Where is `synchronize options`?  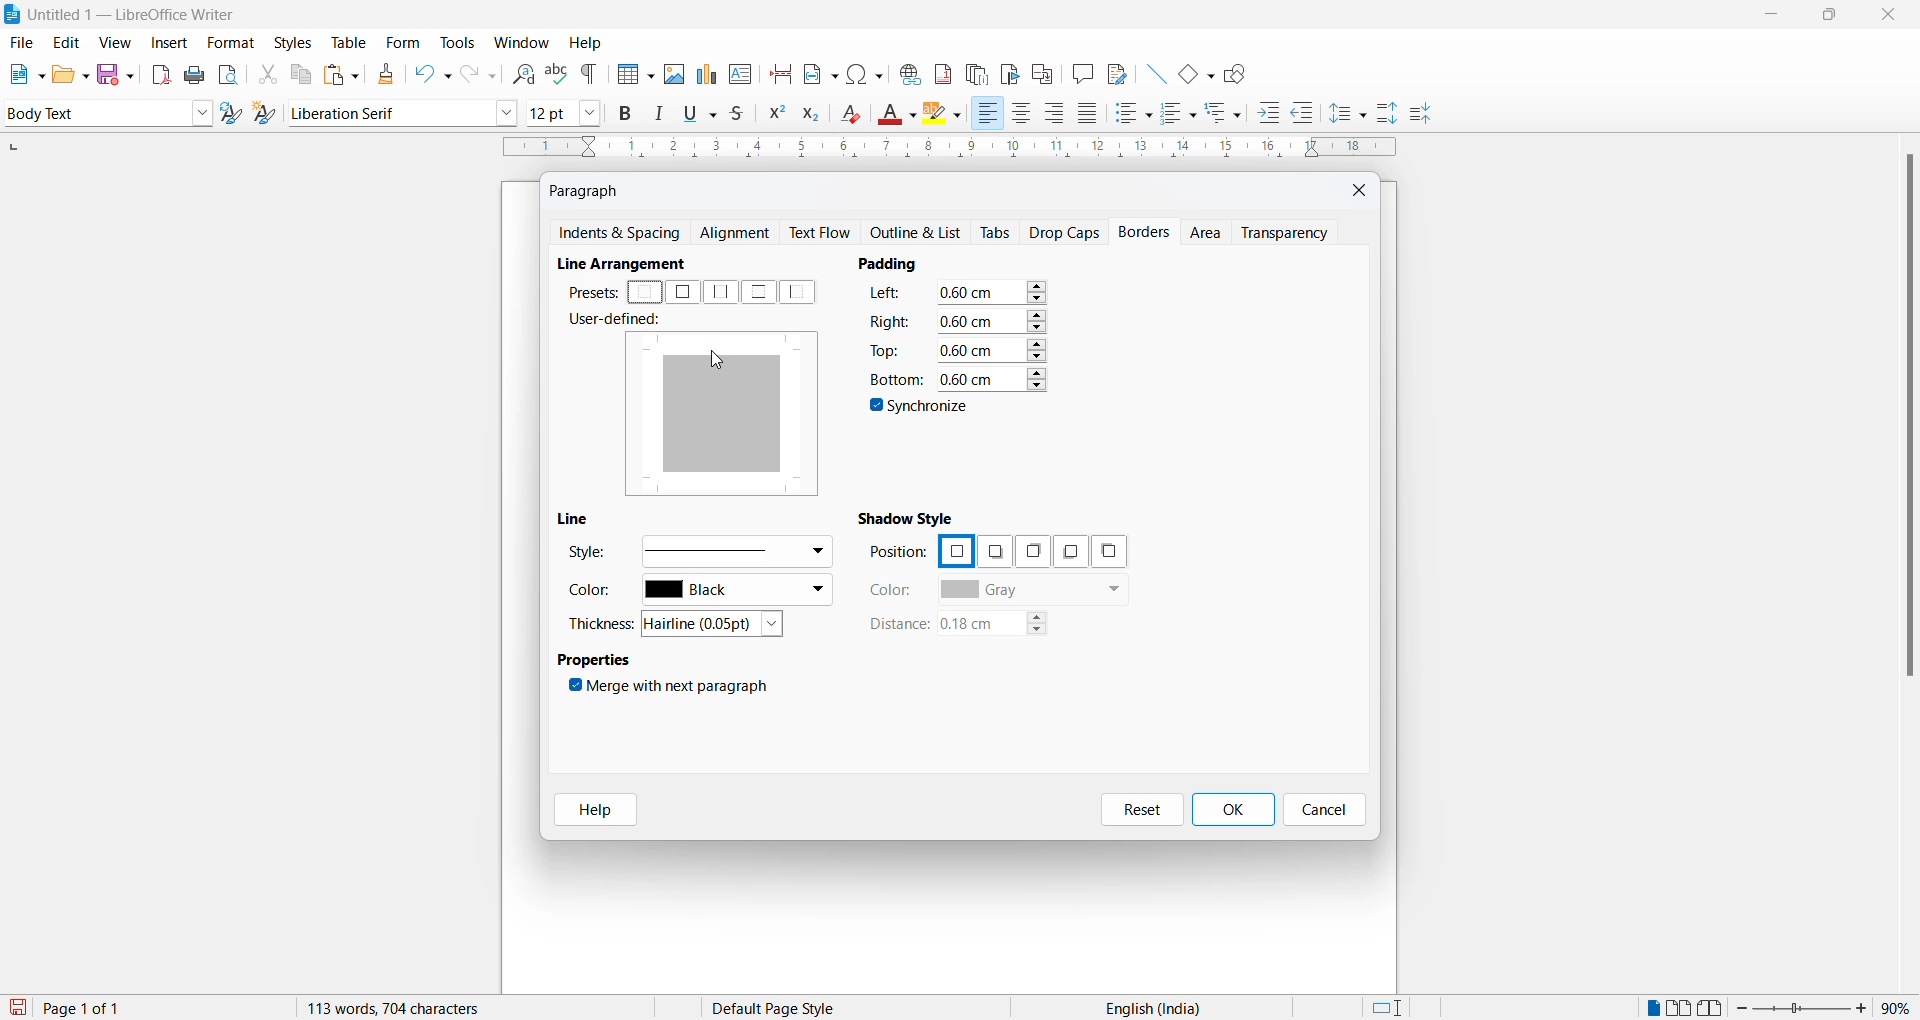
synchronize options is located at coordinates (922, 409).